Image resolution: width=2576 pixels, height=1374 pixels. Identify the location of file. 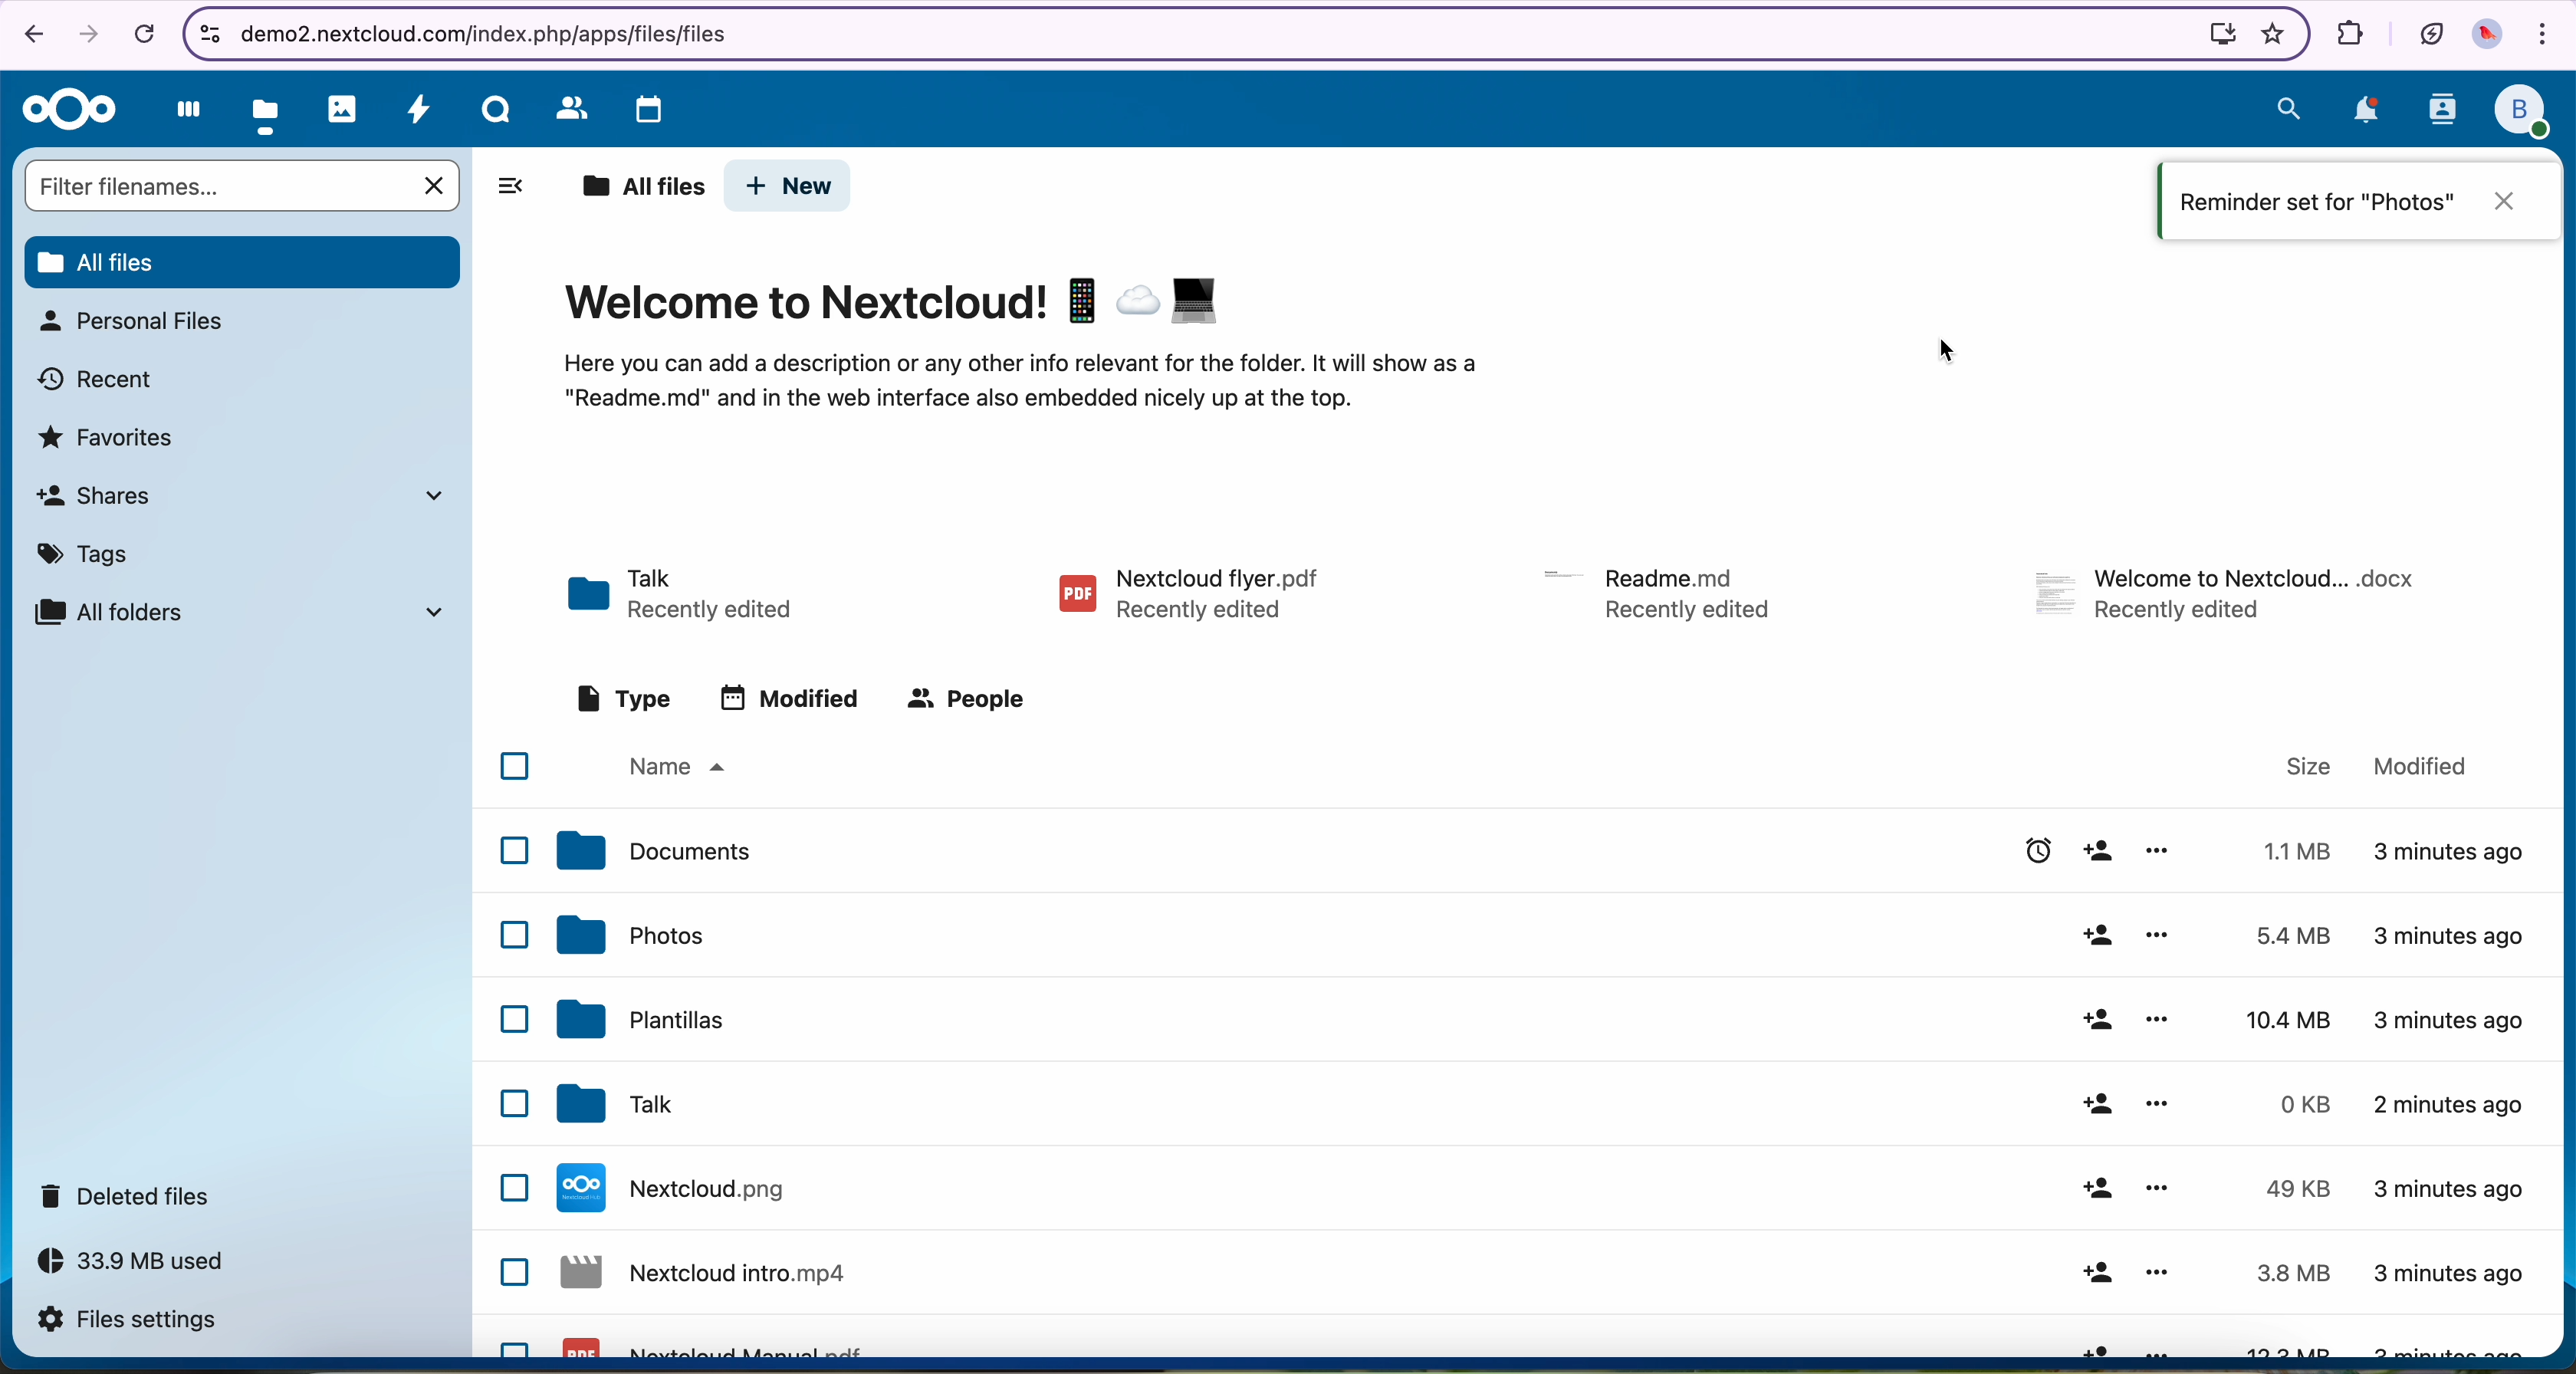
(1655, 589).